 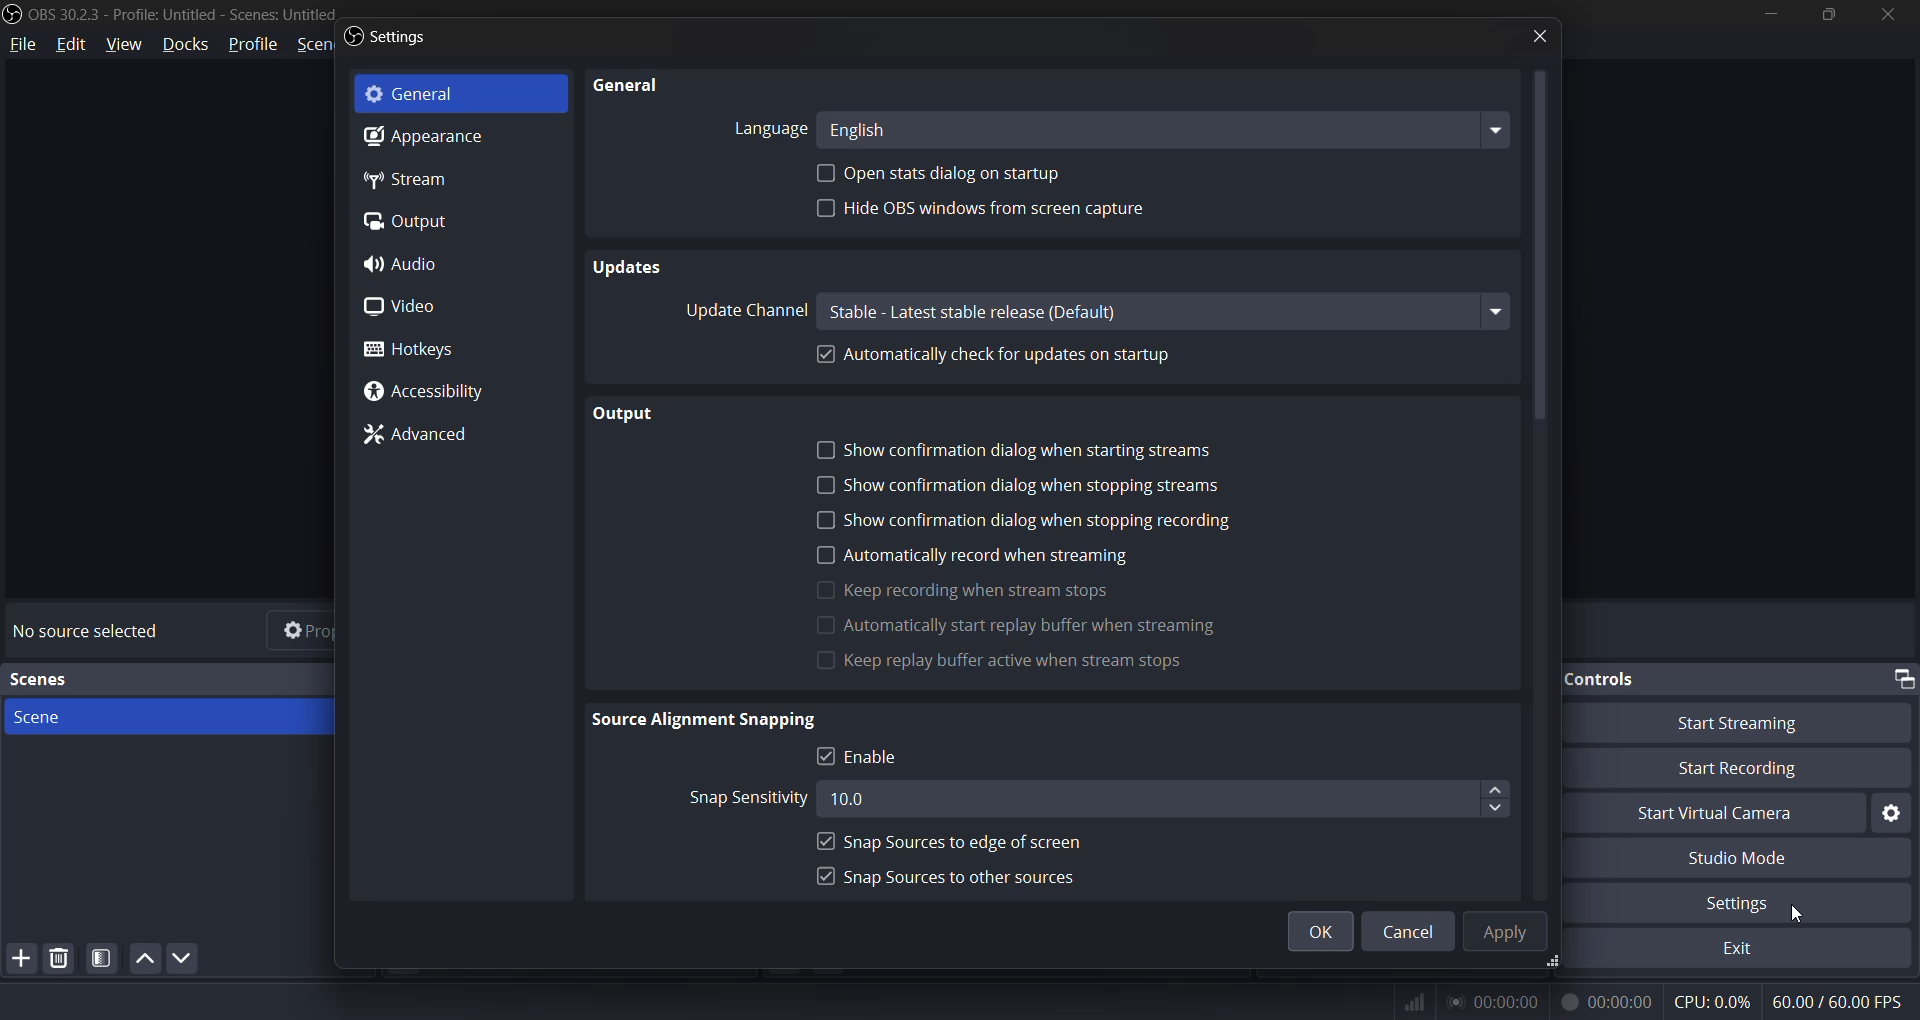 I want to click on automatically check for updates on startup, so click(x=1017, y=356).